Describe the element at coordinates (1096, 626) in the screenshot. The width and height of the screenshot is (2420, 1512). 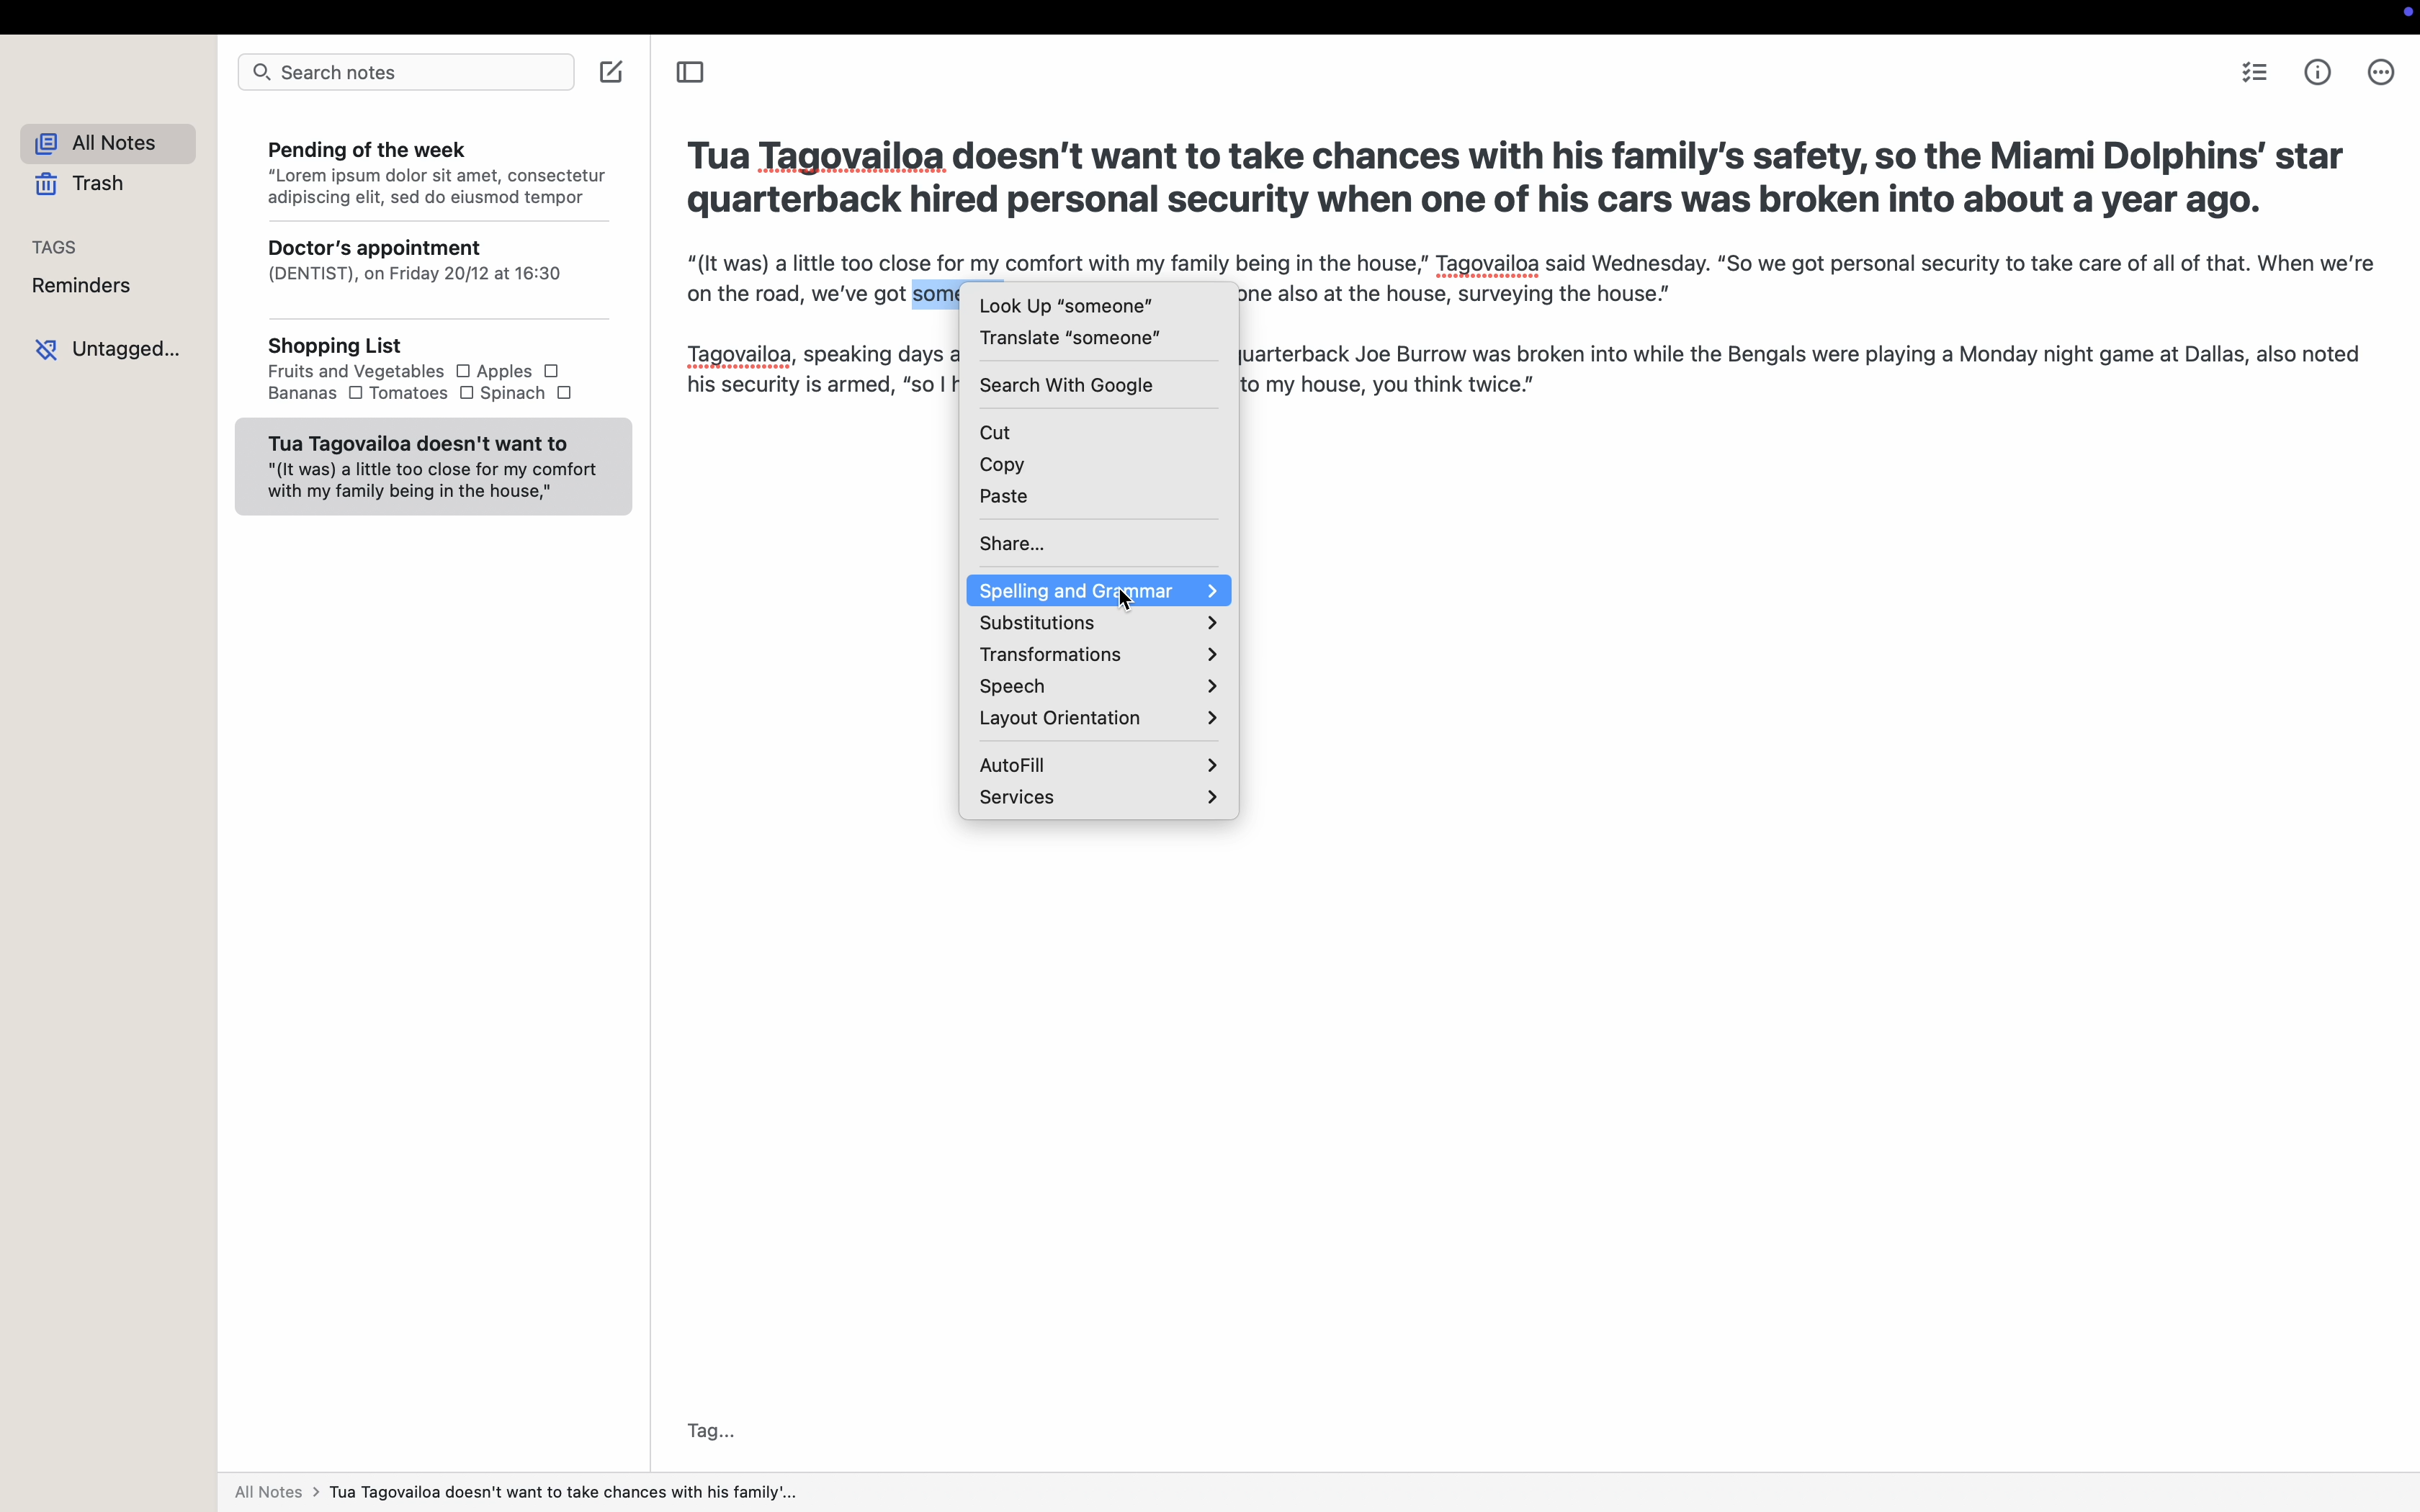
I see `substitutions` at that location.